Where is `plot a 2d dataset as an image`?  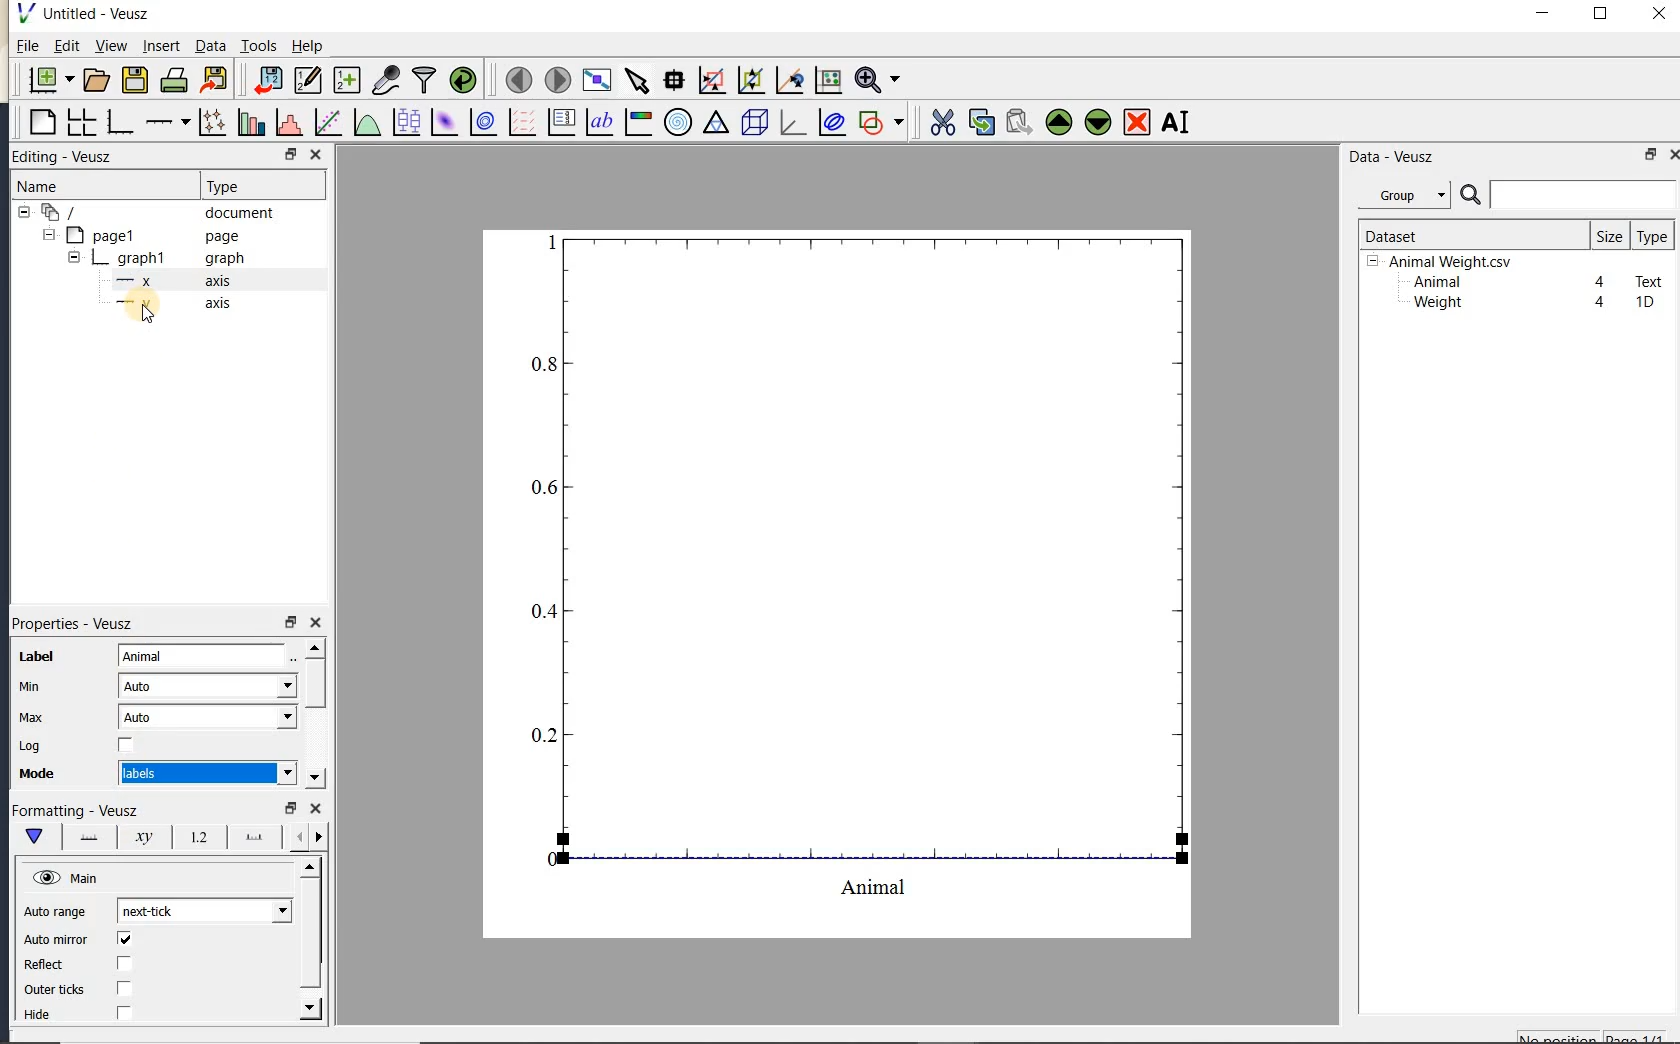
plot a 2d dataset as an image is located at coordinates (443, 122).